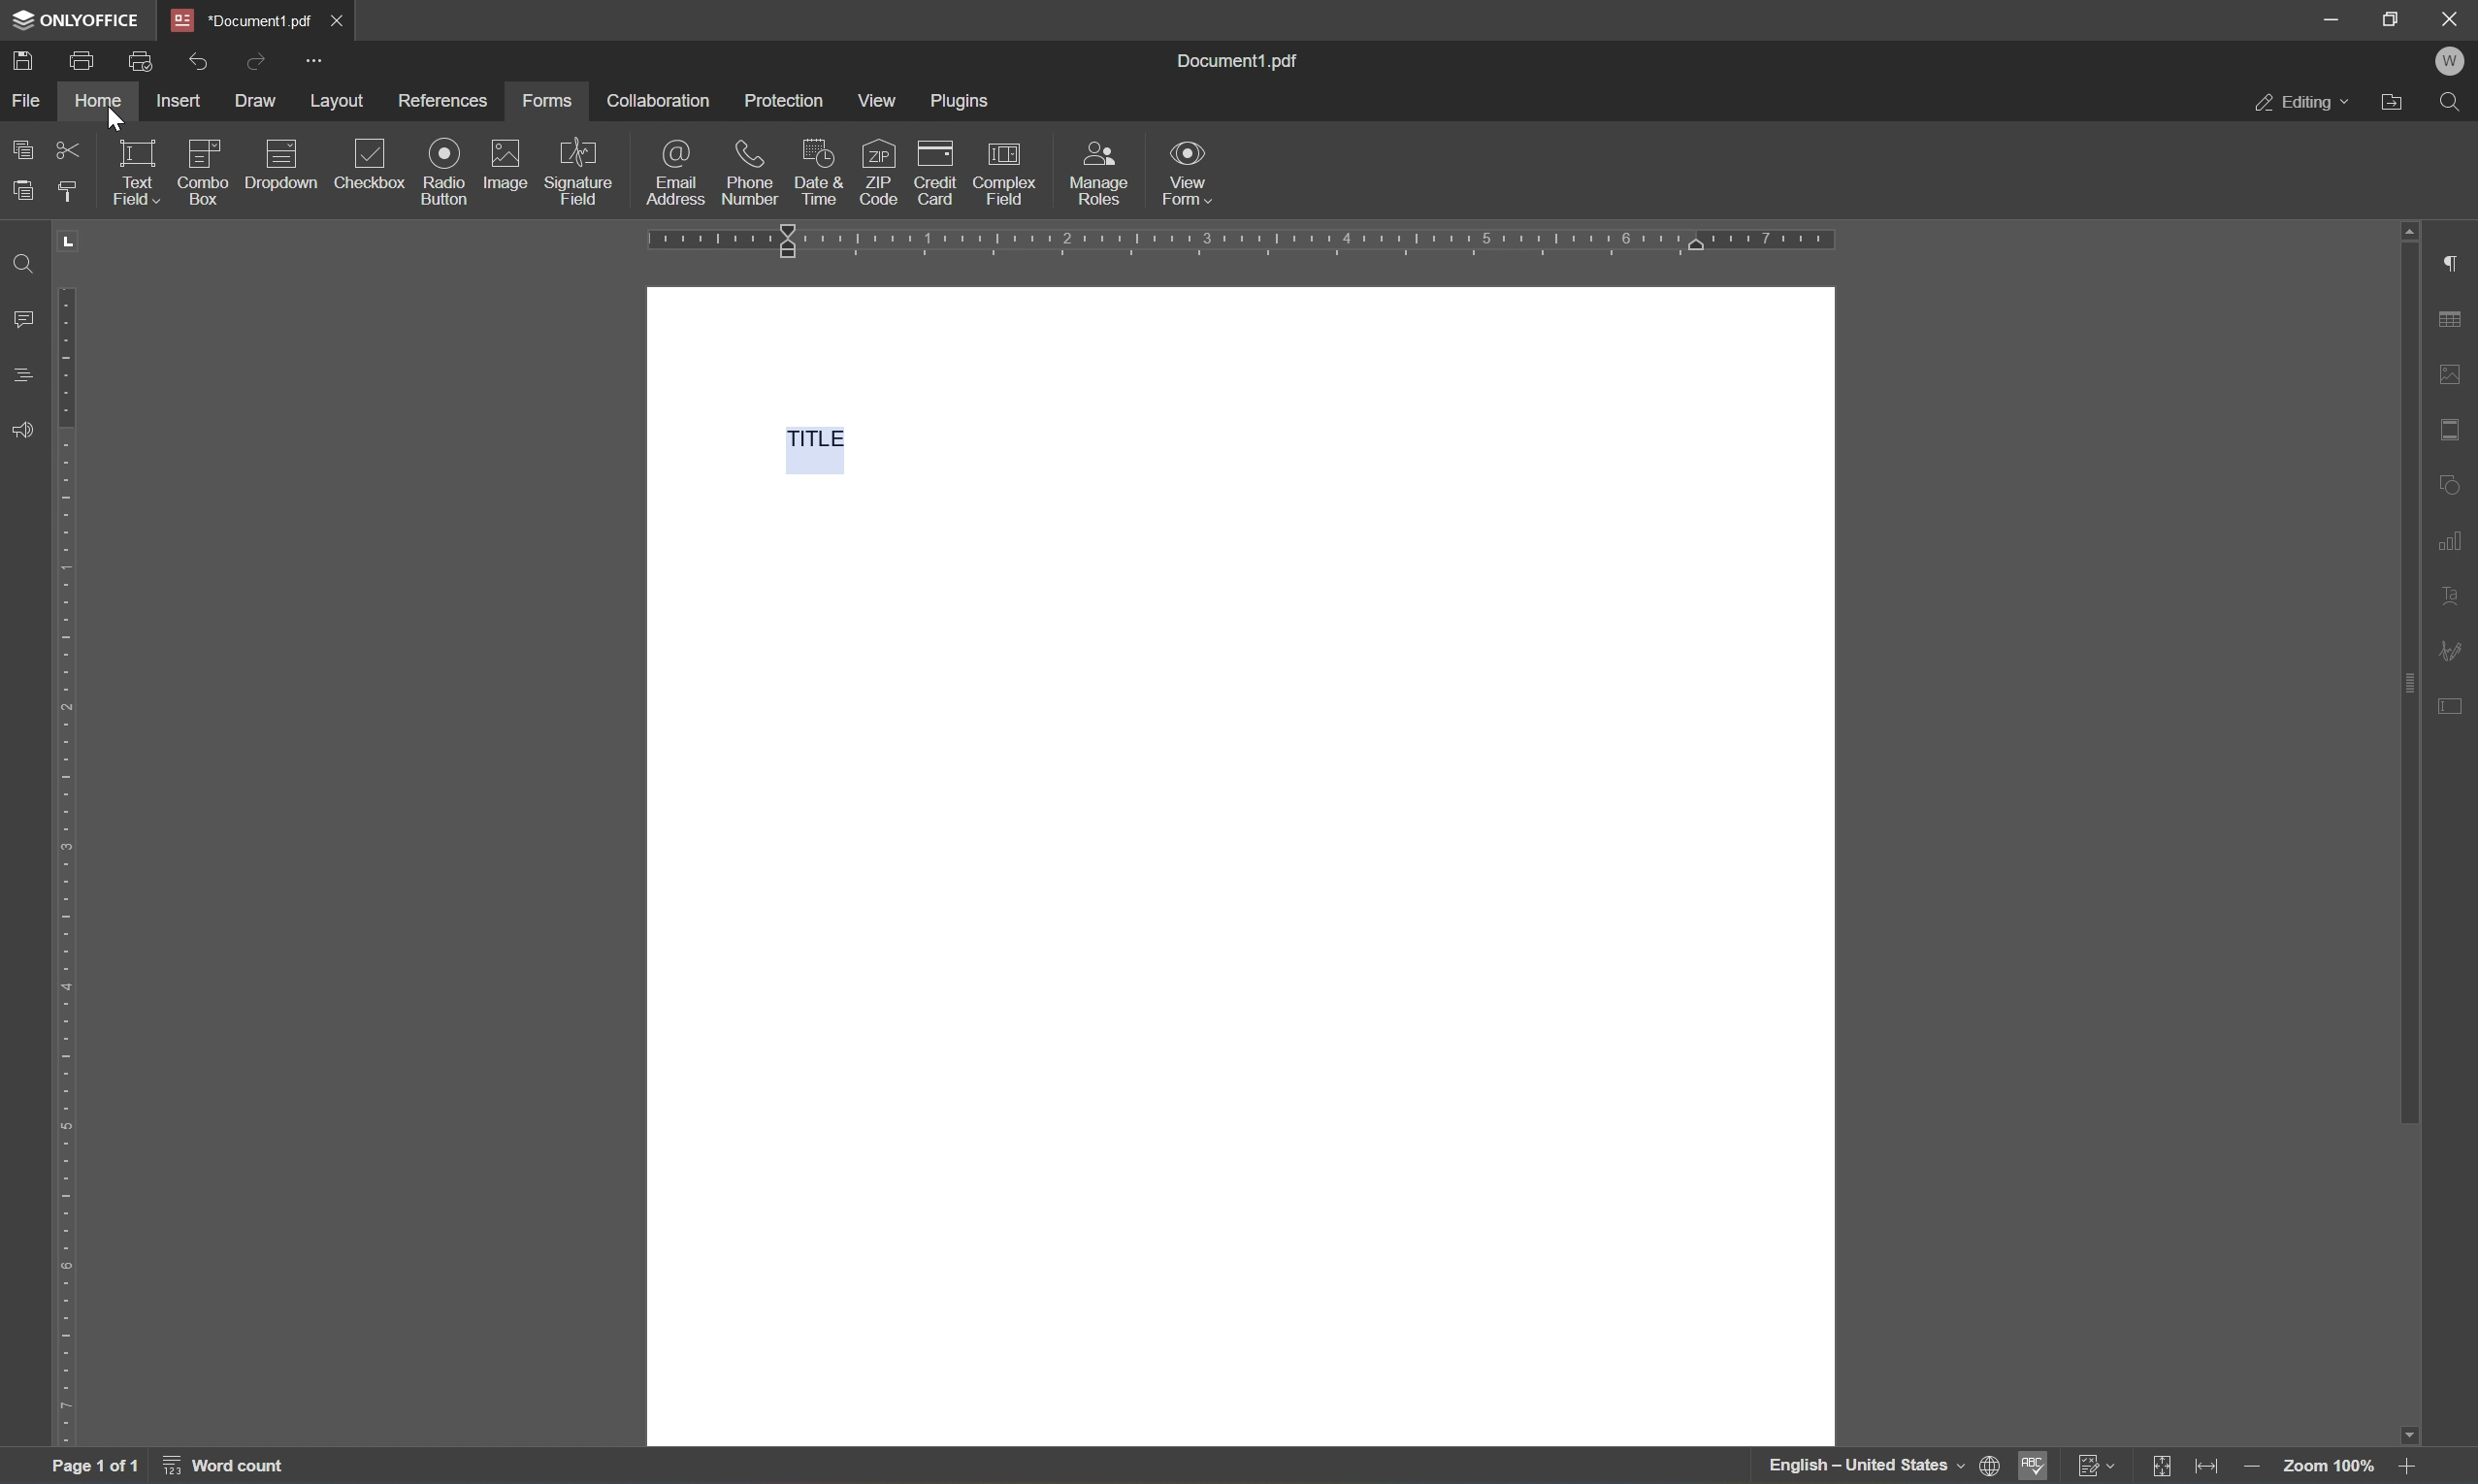  Describe the element at coordinates (960, 101) in the screenshot. I see `plugins` at that location.